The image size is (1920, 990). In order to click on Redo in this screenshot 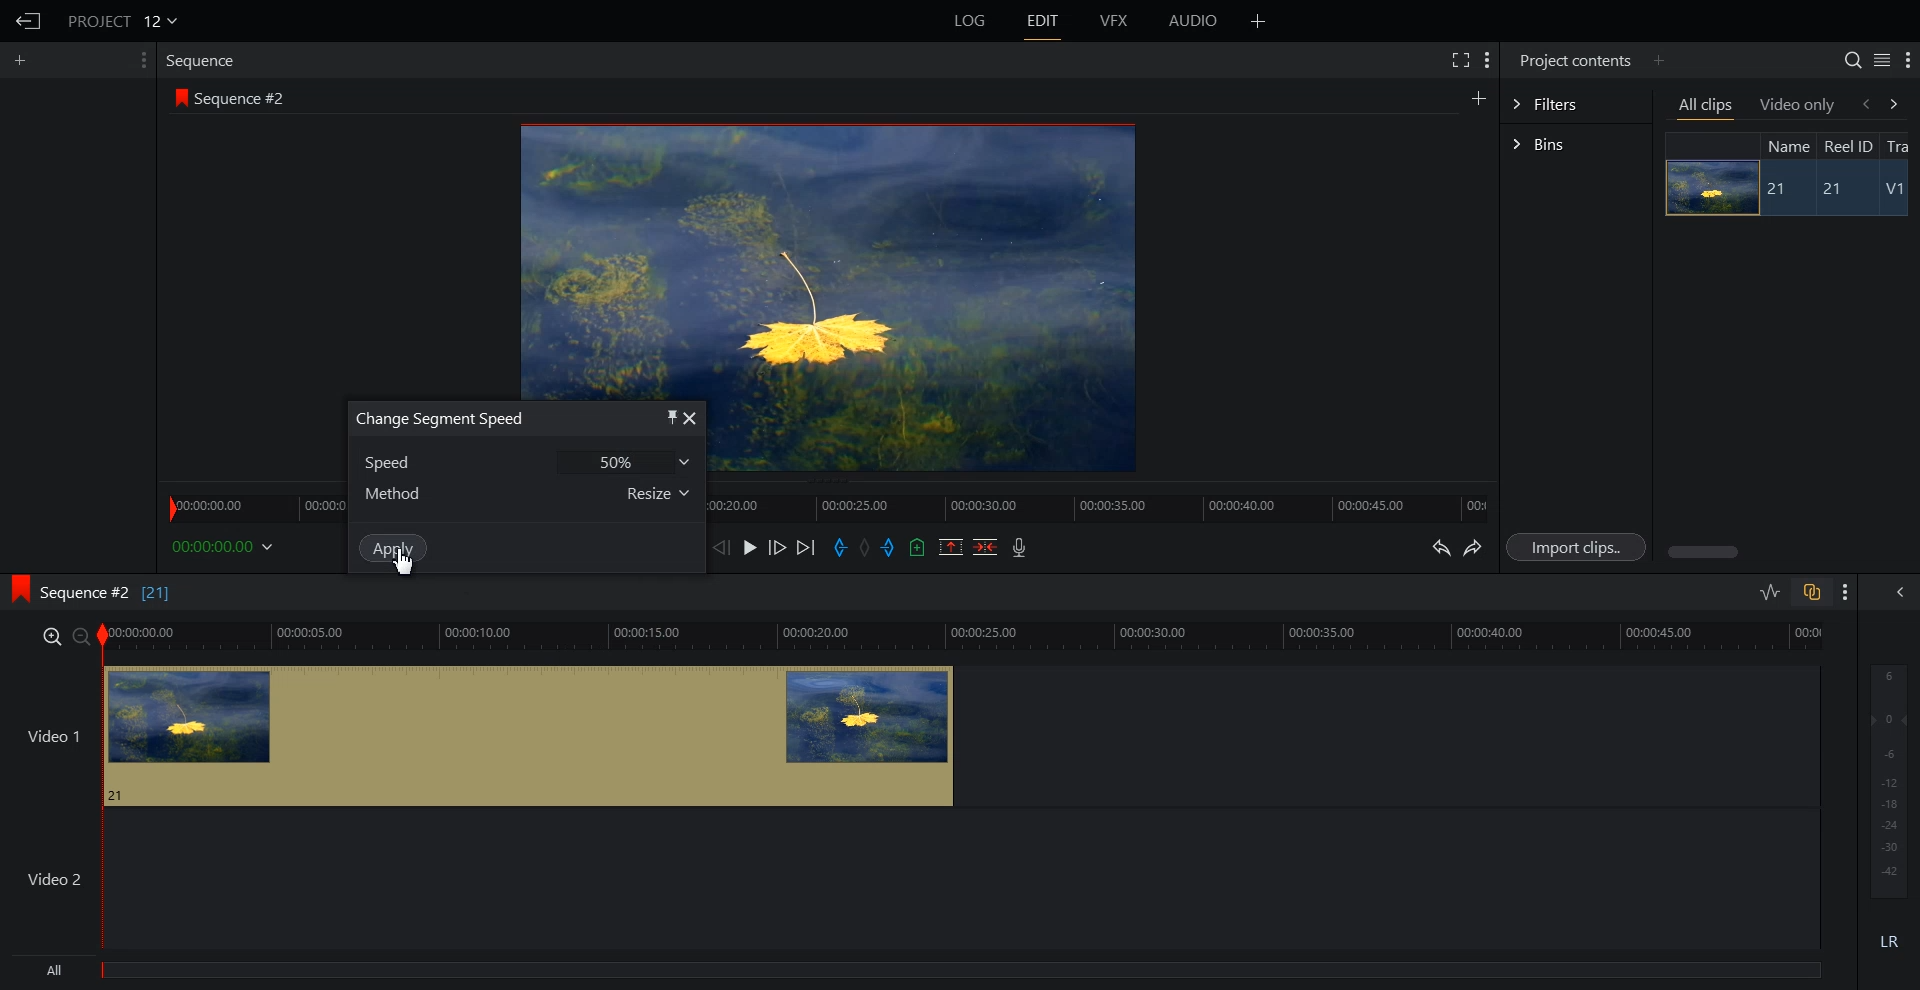, I will do `click(1474, 548)`.